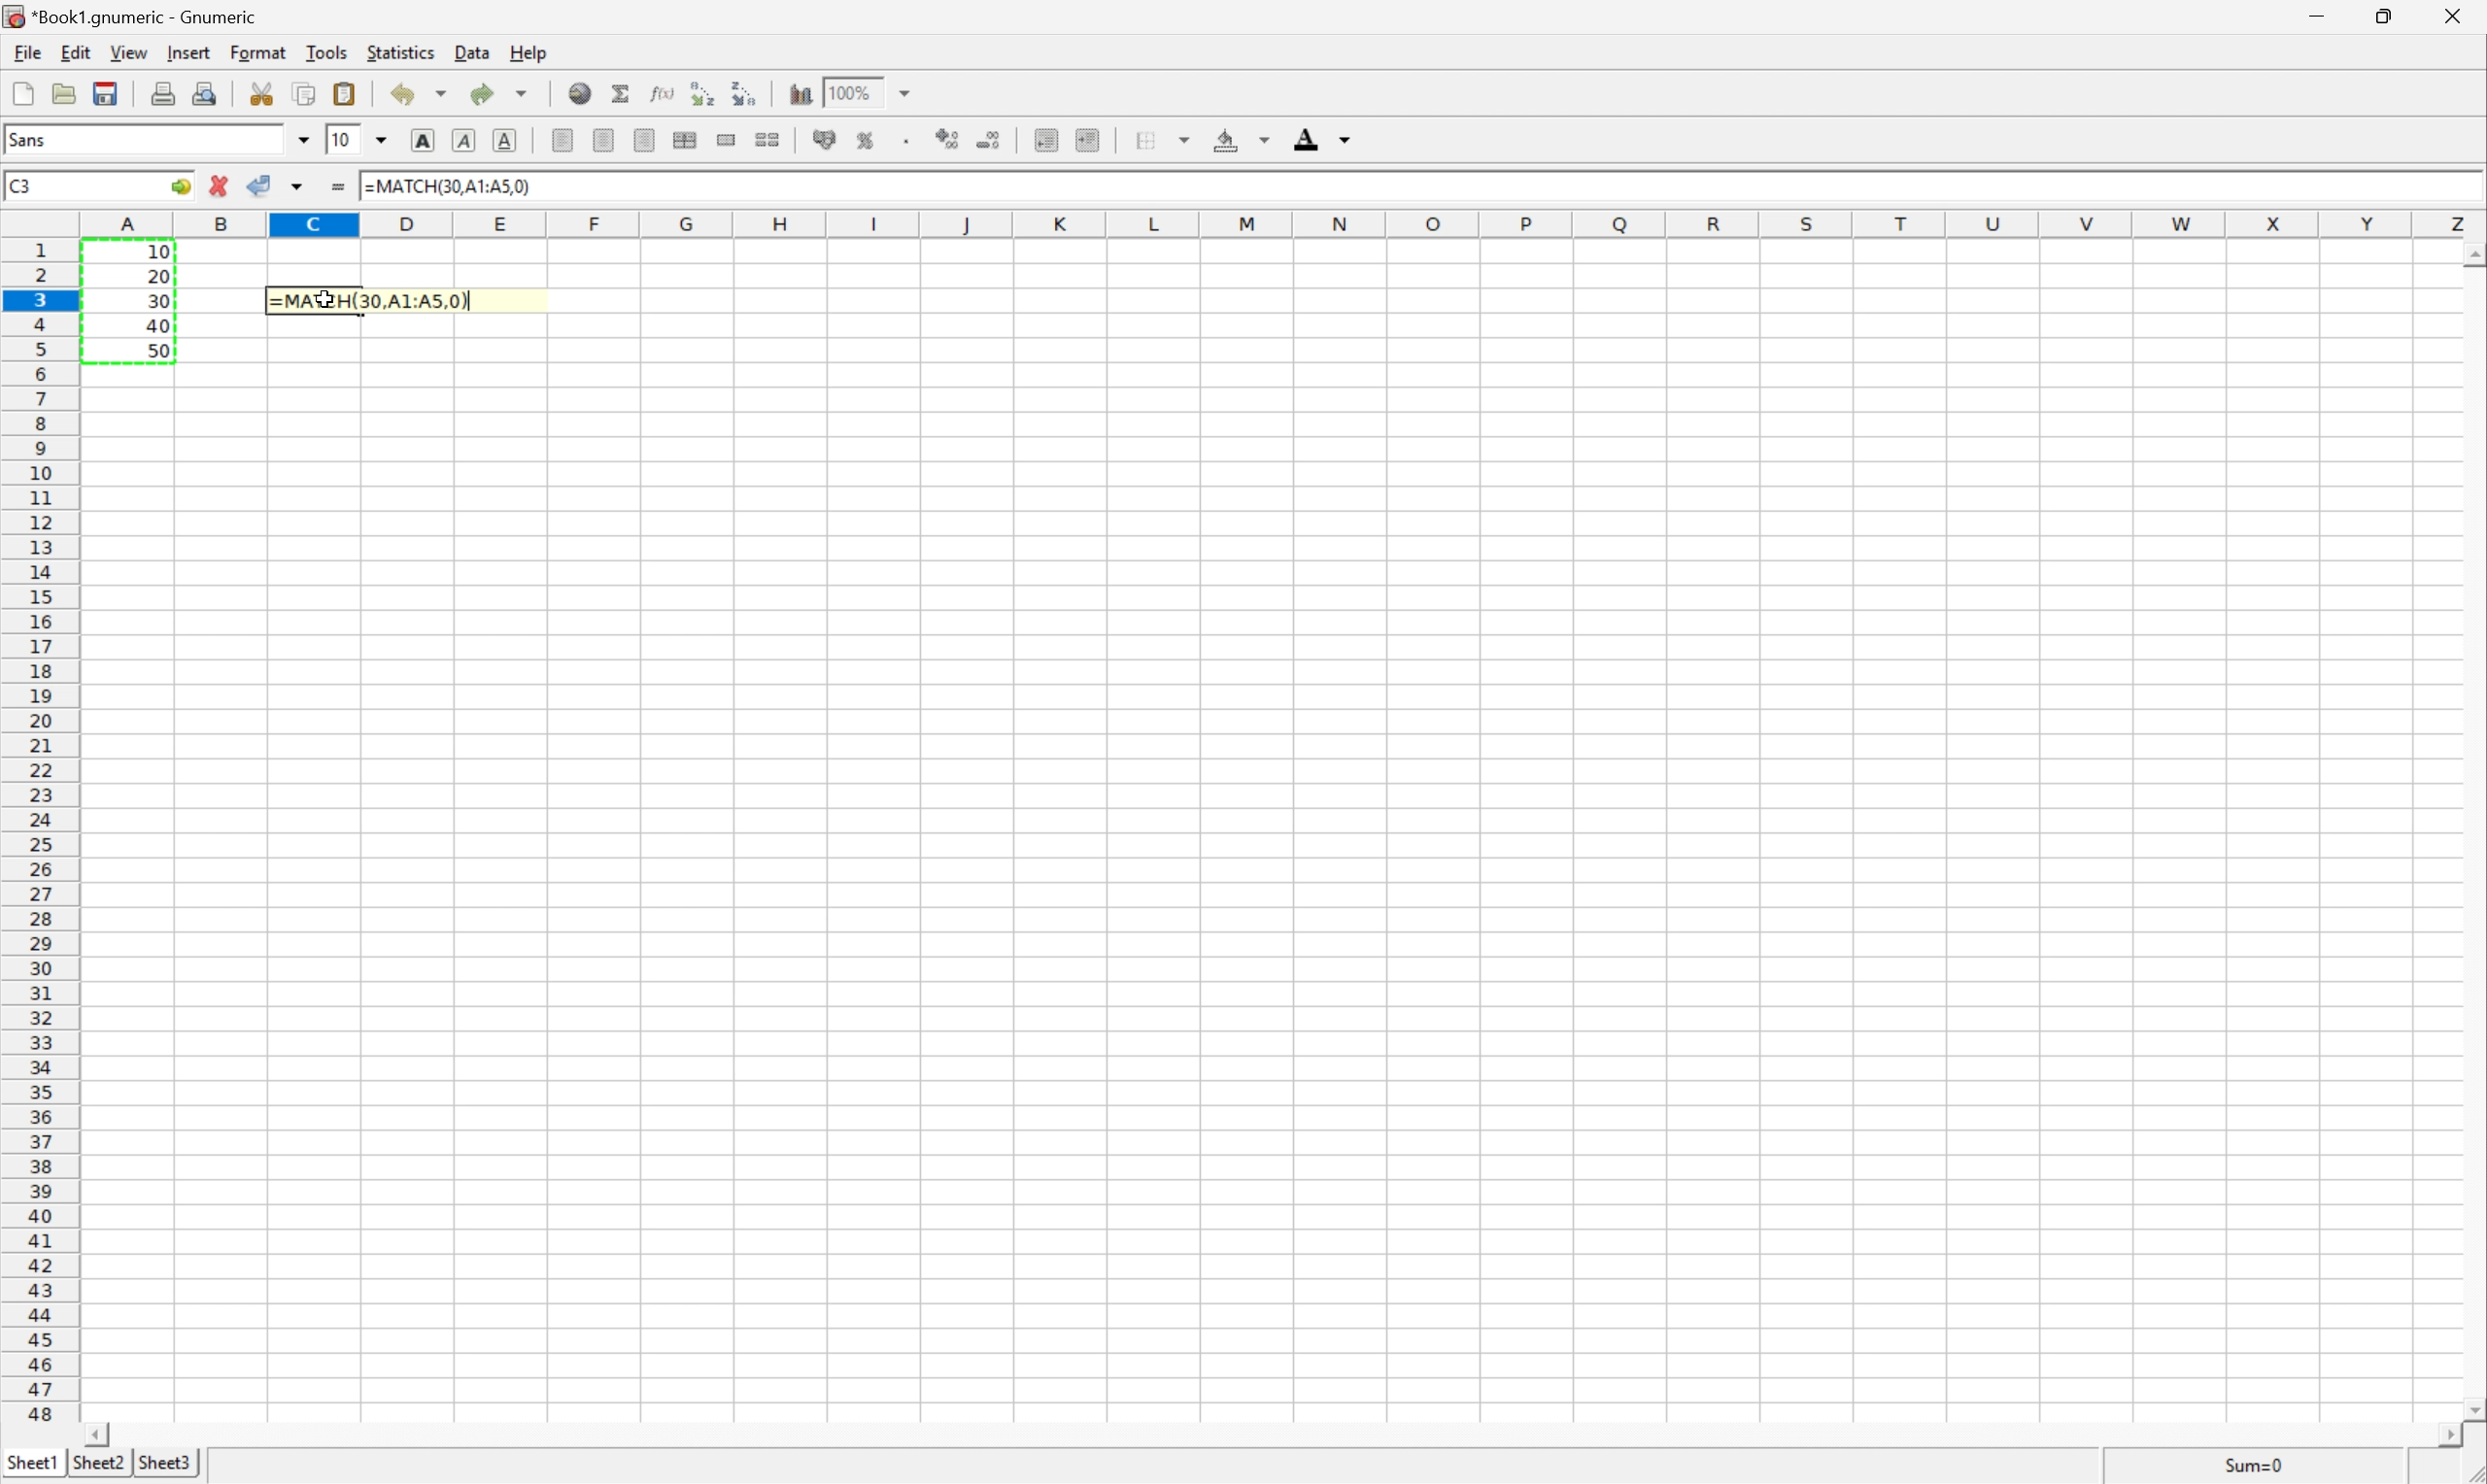 The image size is (2487, 1484). I want to click on Scroll left, so click(103, 1434).